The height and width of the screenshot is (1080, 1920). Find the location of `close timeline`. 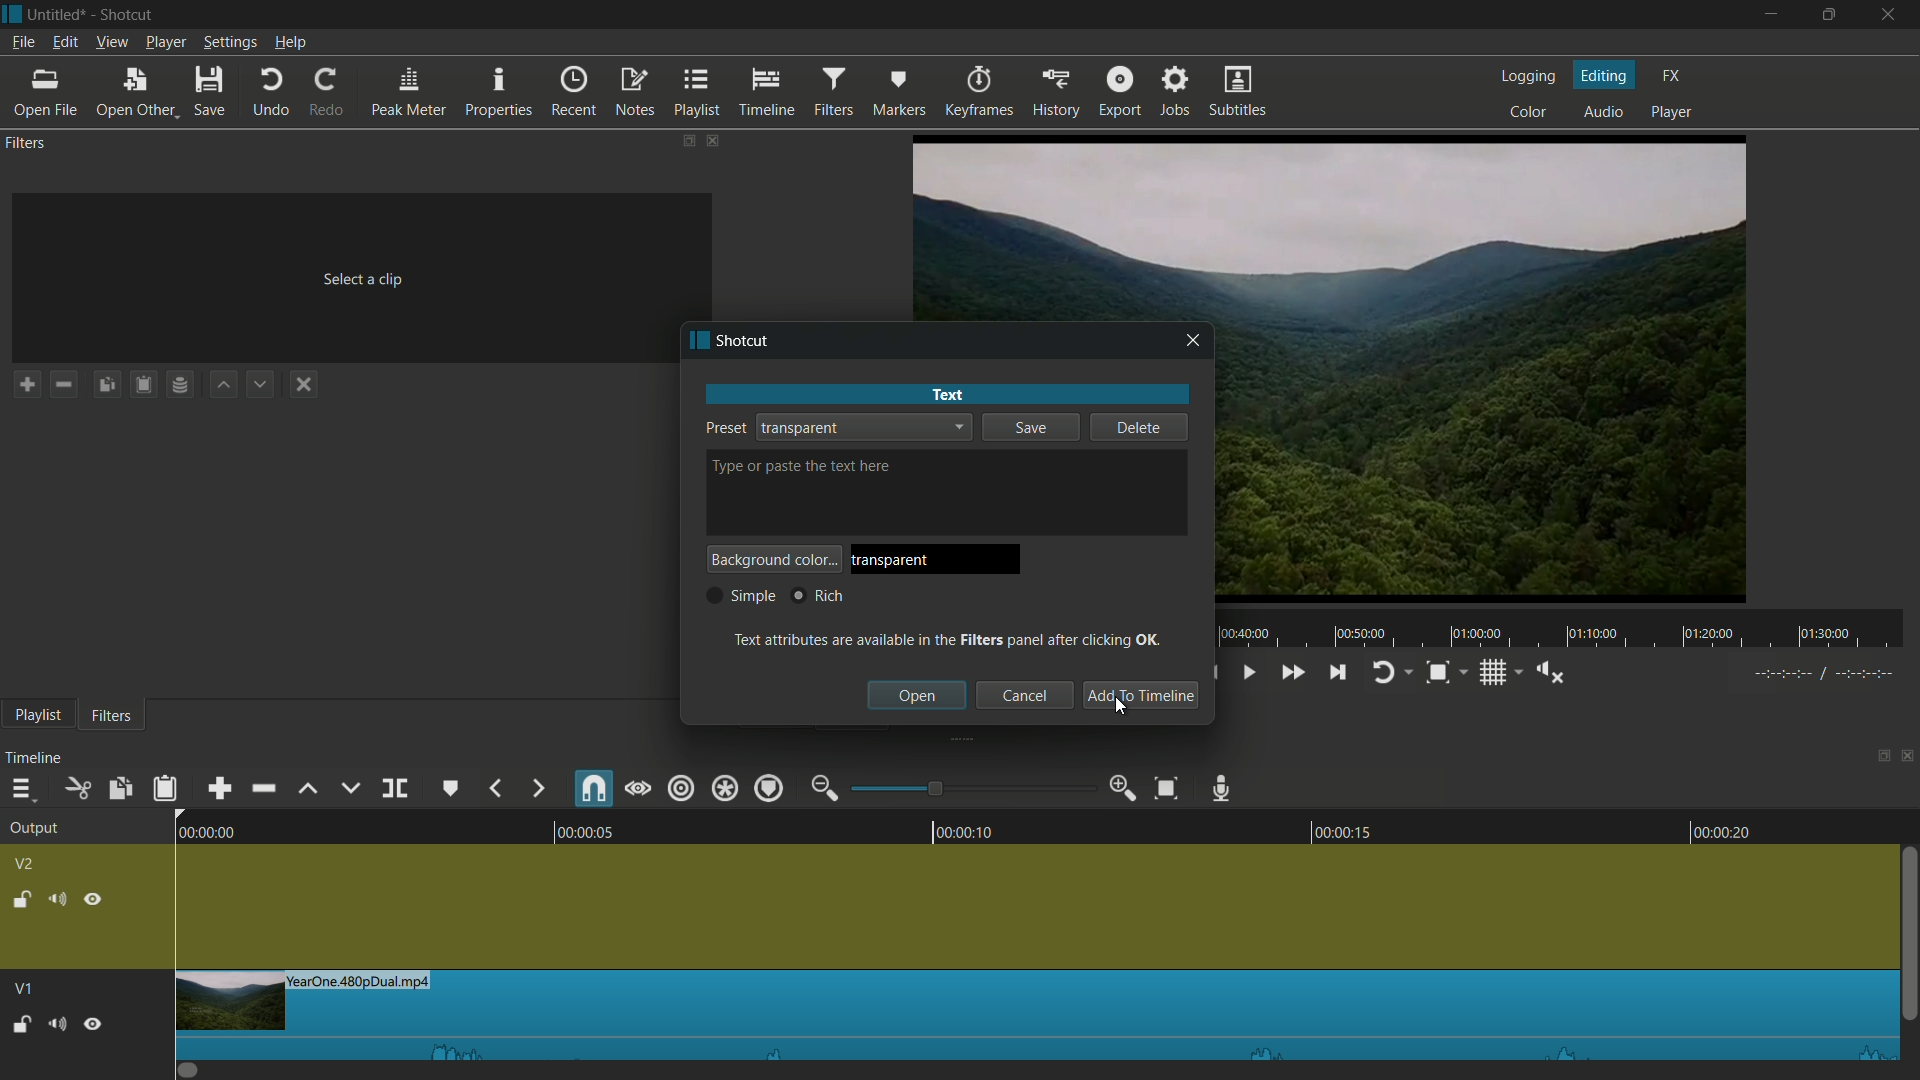

close timeline is located at coordinates (1908, 759).